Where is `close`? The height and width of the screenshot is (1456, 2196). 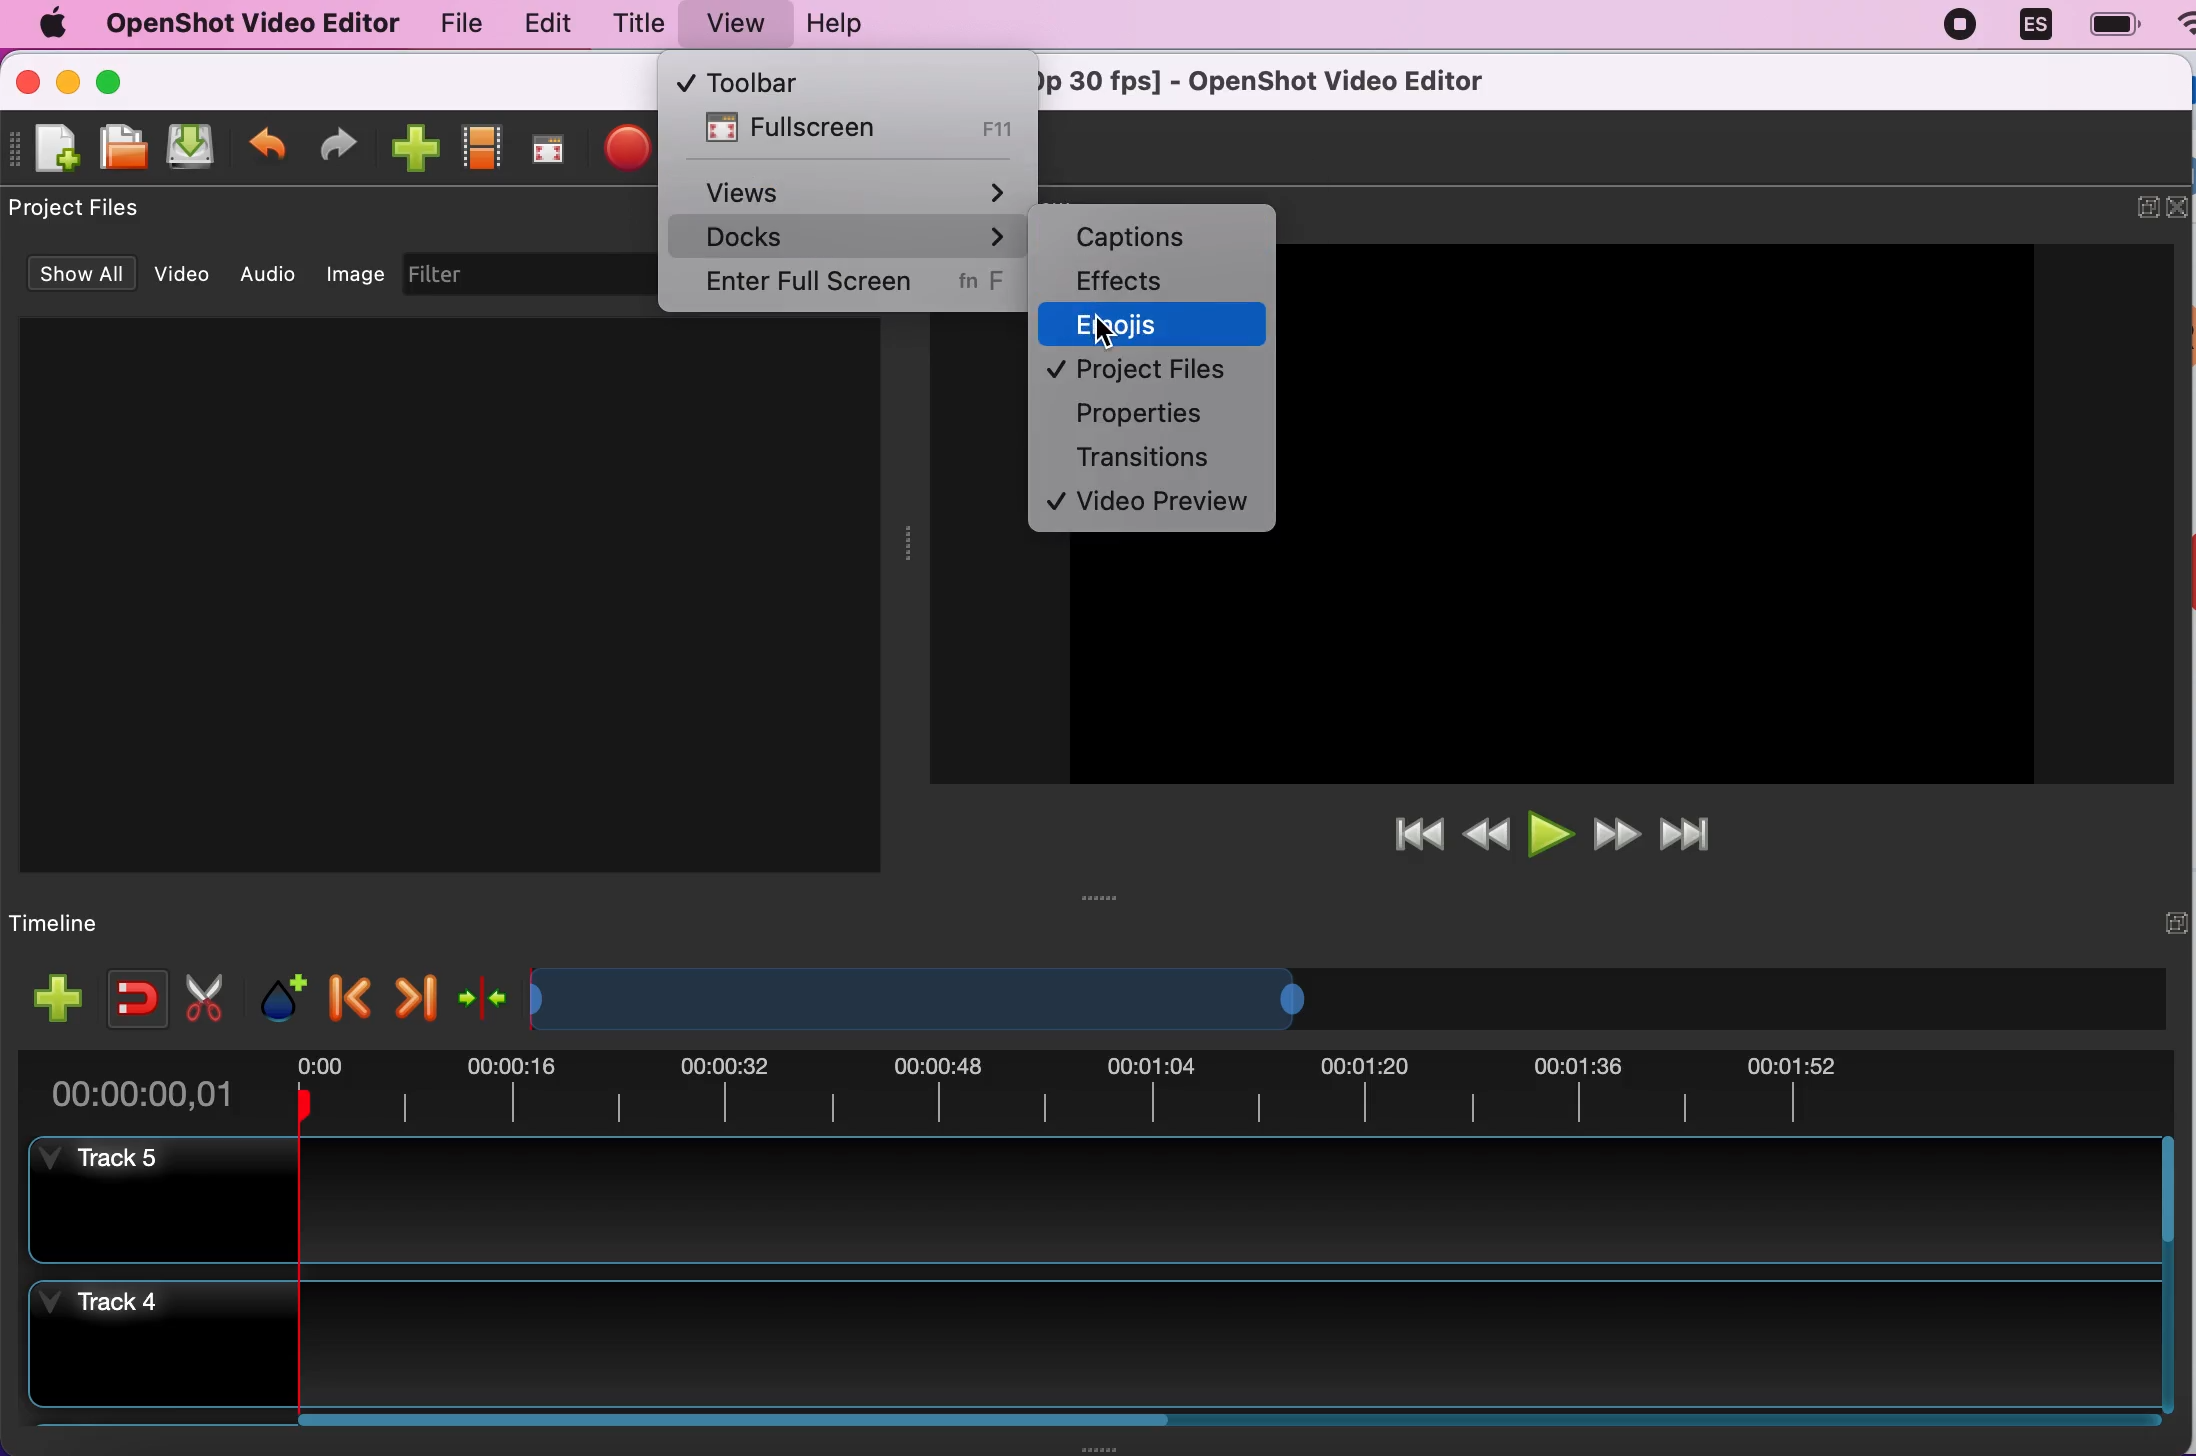
close is located at coordinates (36, 86).